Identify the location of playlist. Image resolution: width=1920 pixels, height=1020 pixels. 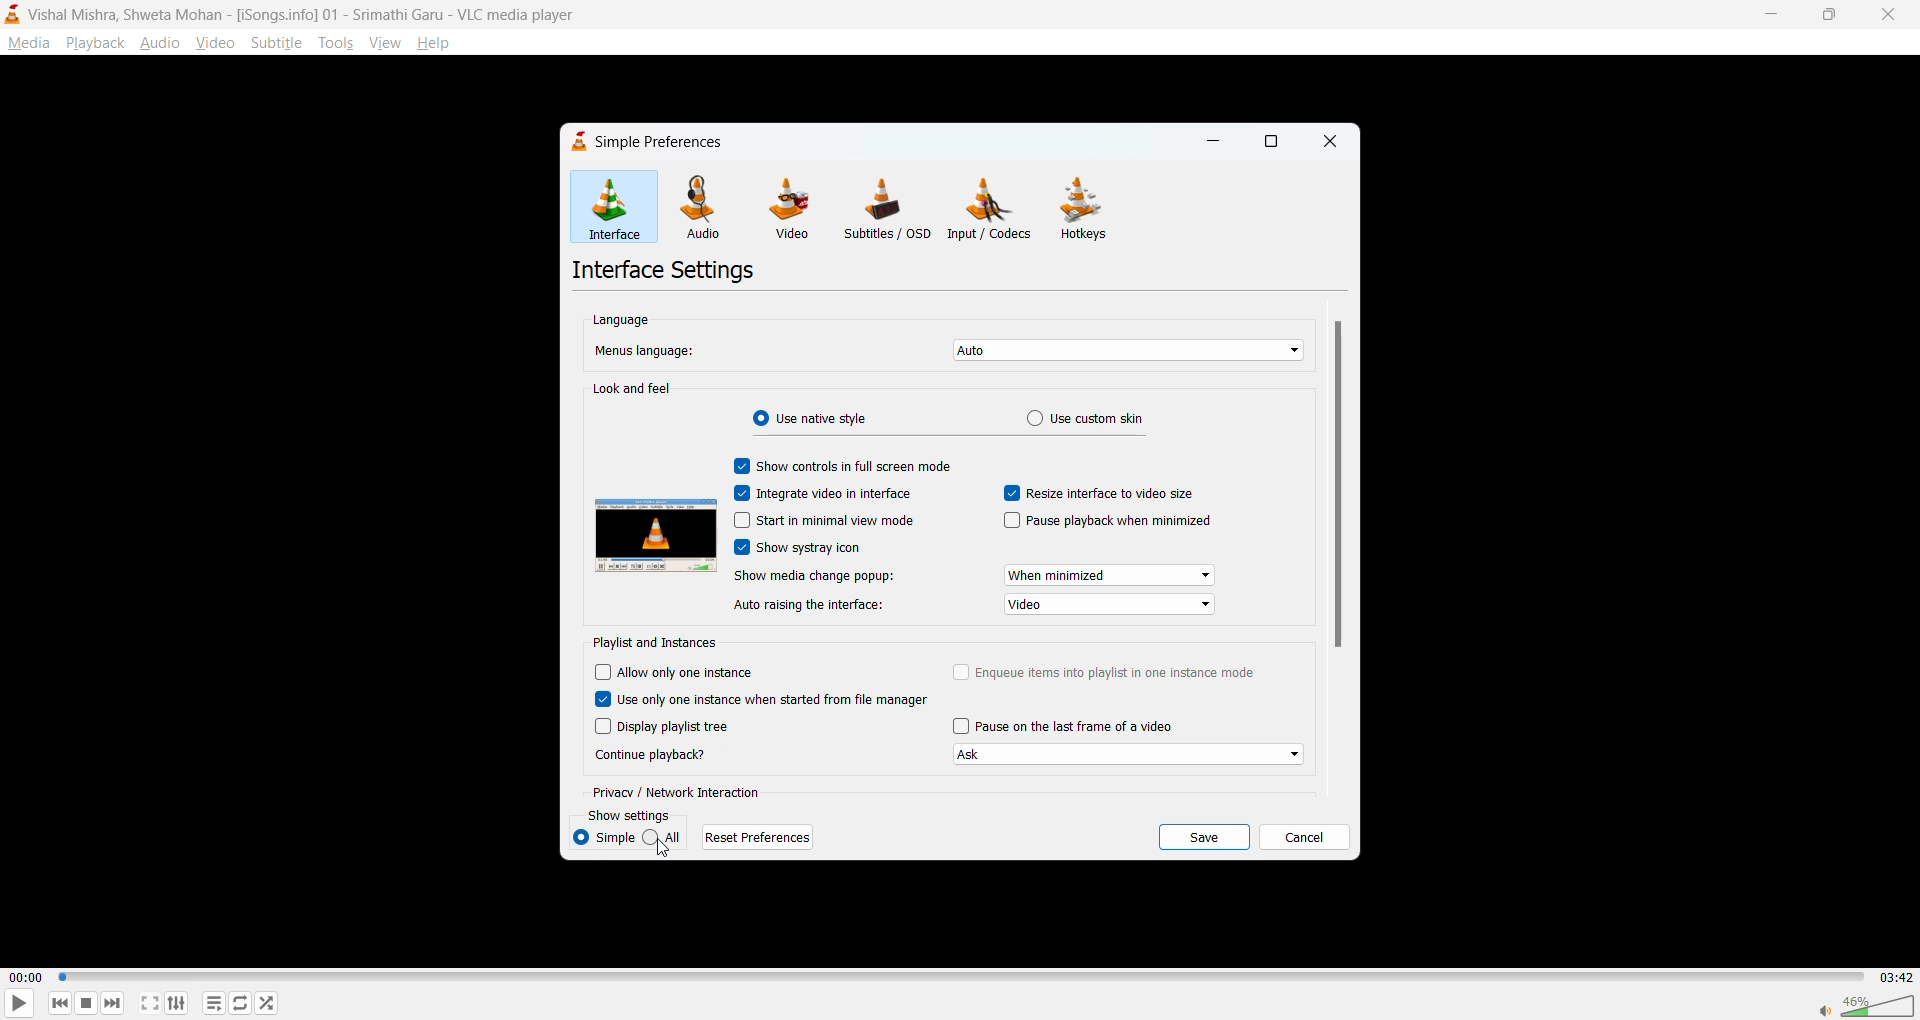
(217, 1004).